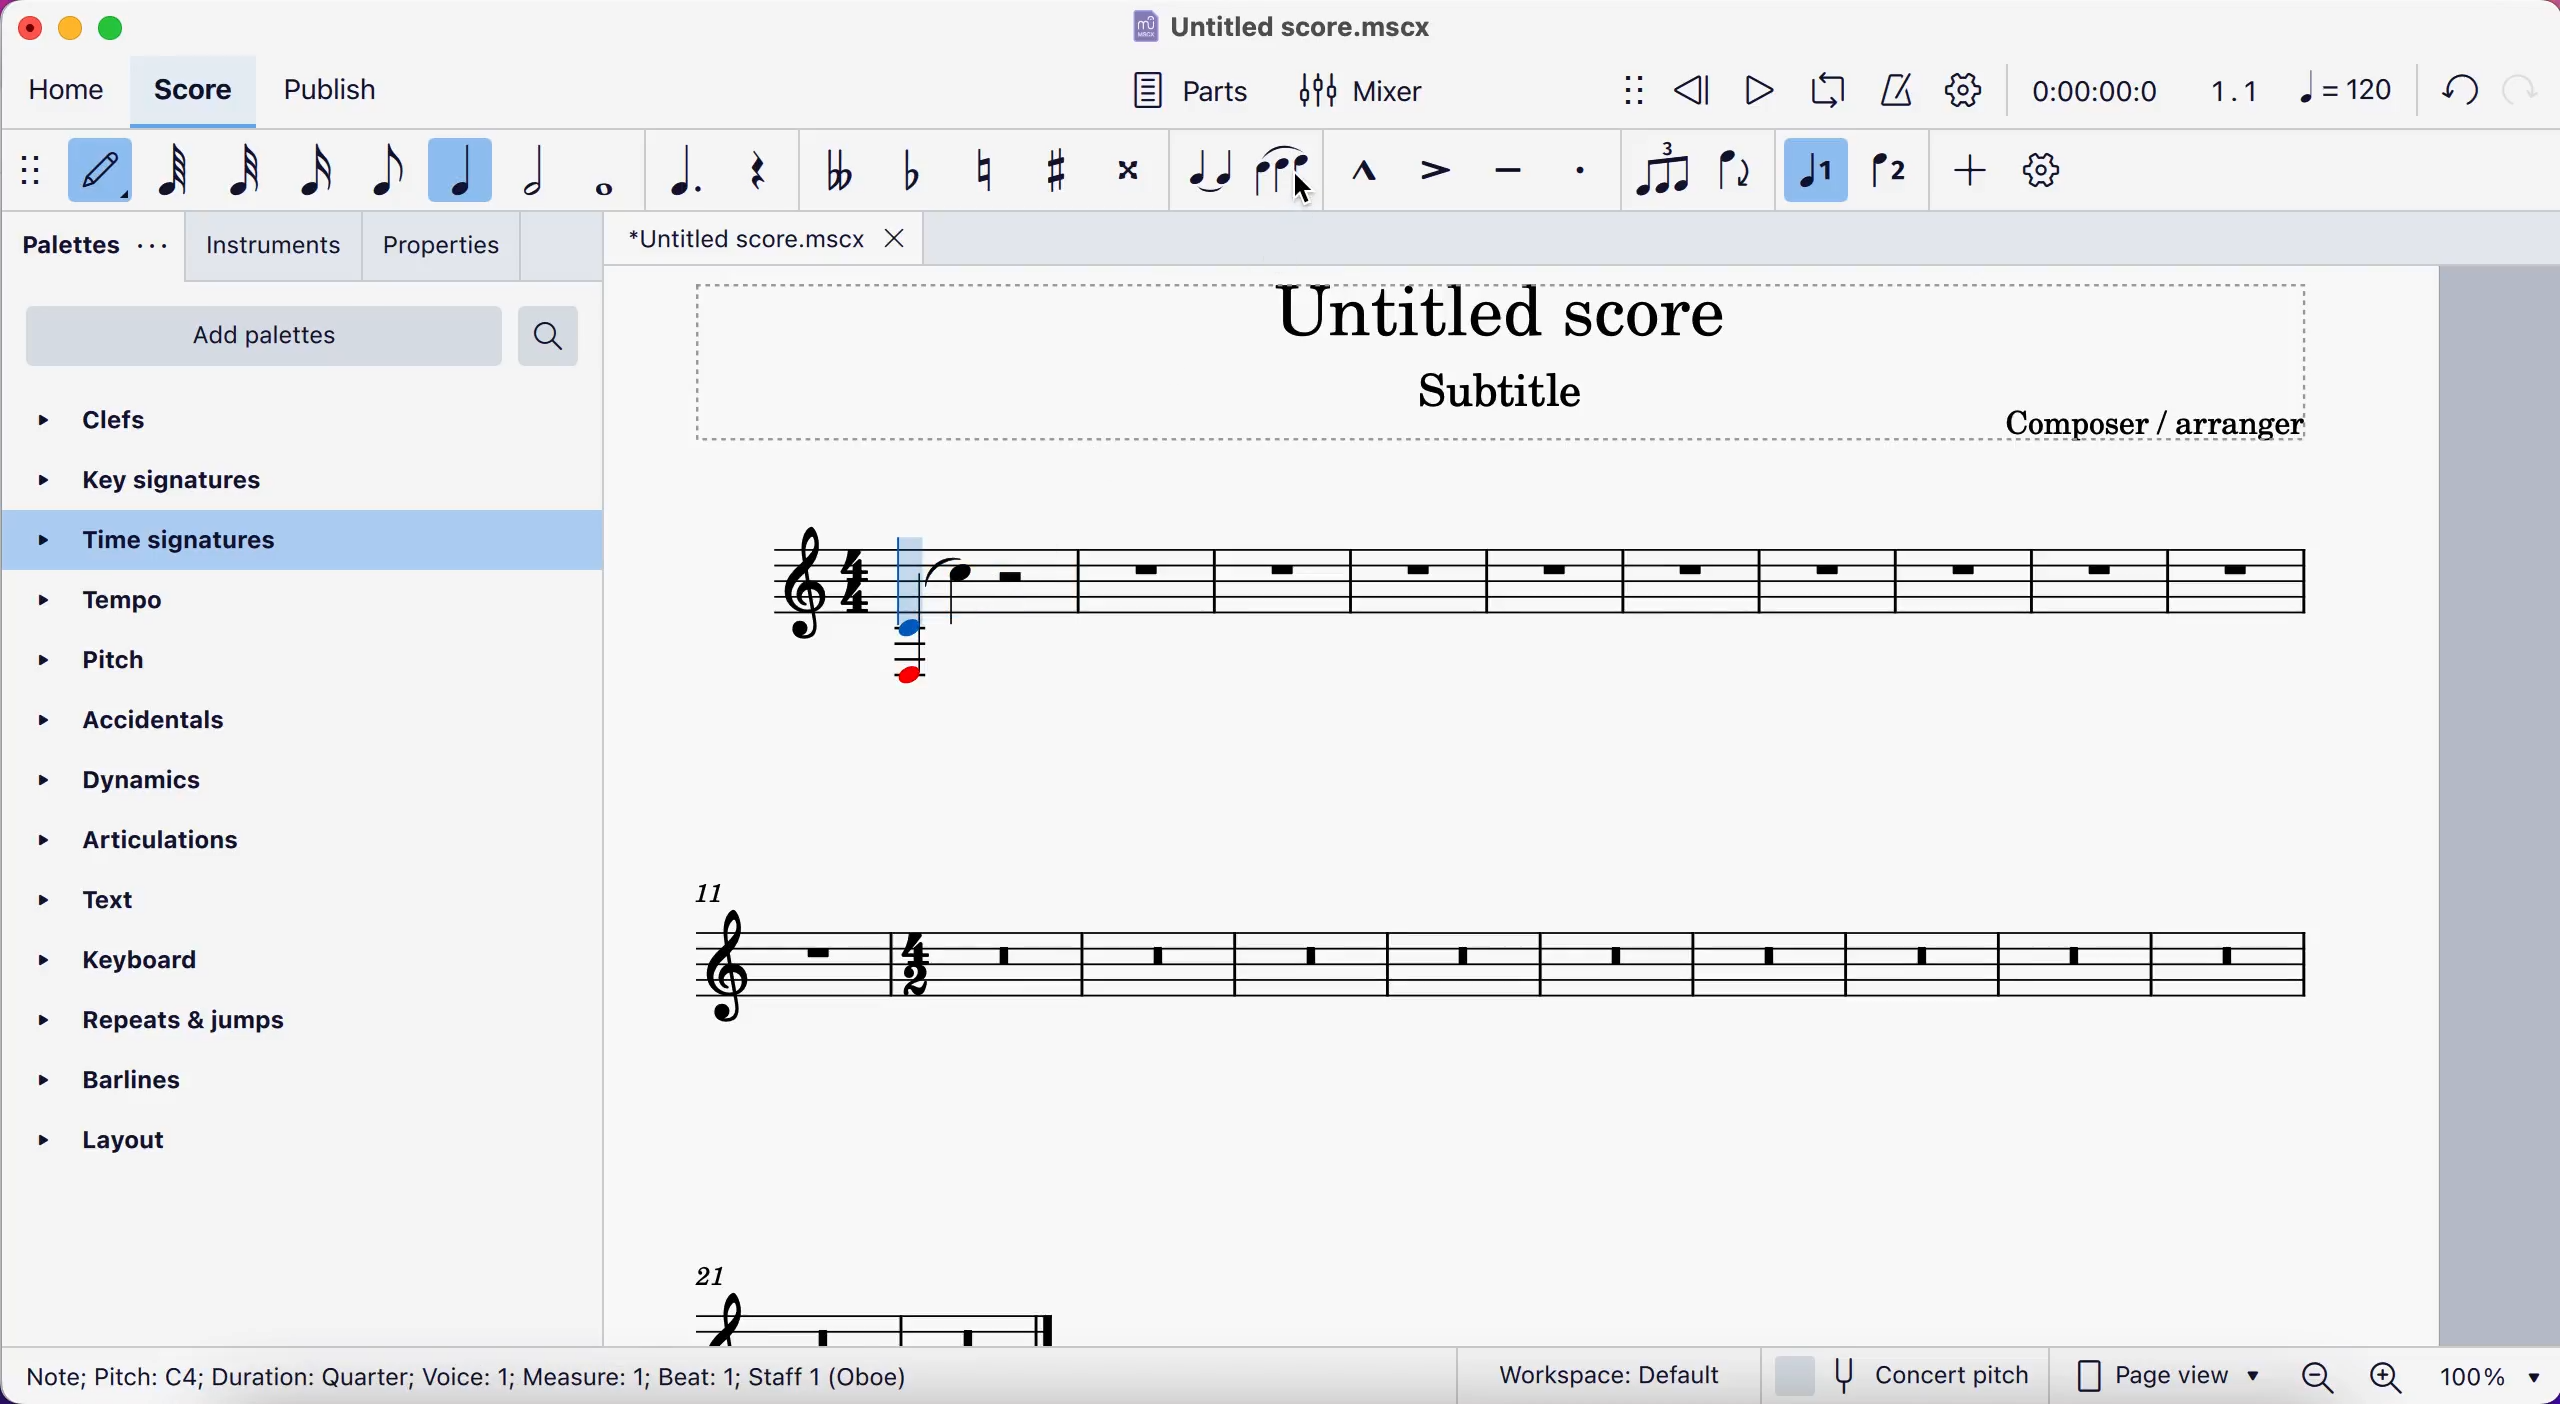  I want to click on text, so click(123, 900).